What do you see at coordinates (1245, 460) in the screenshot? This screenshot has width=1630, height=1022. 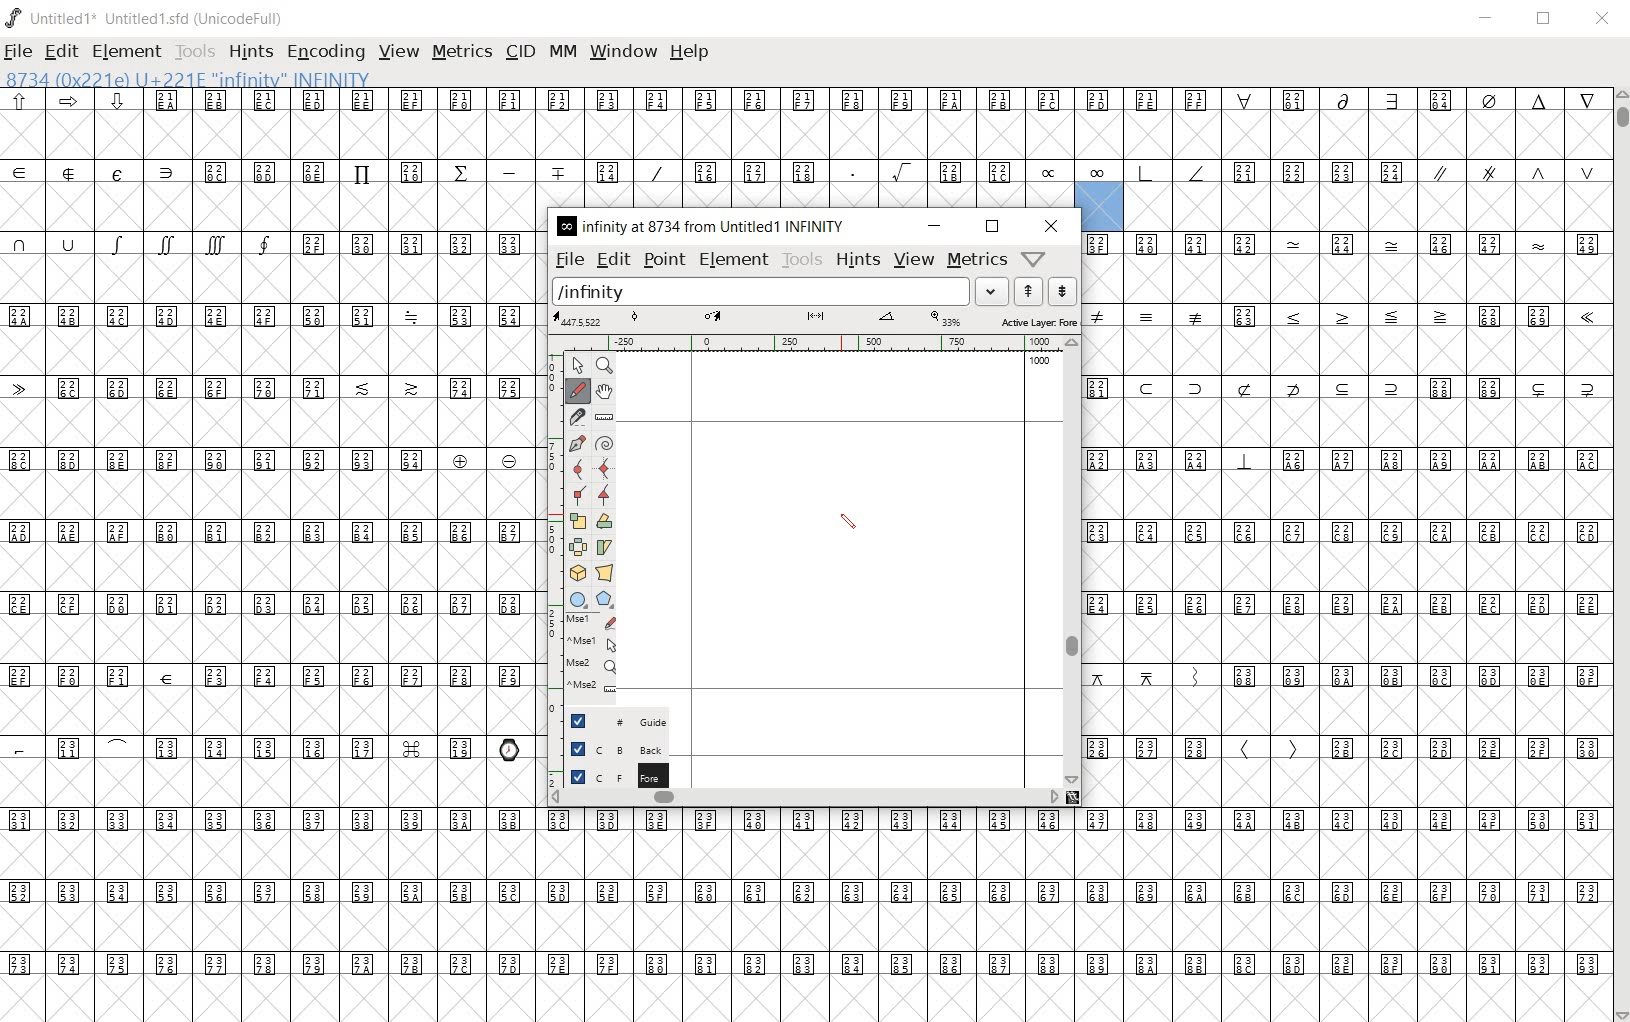 I see `symbol` at bounding box center [1245, 460].